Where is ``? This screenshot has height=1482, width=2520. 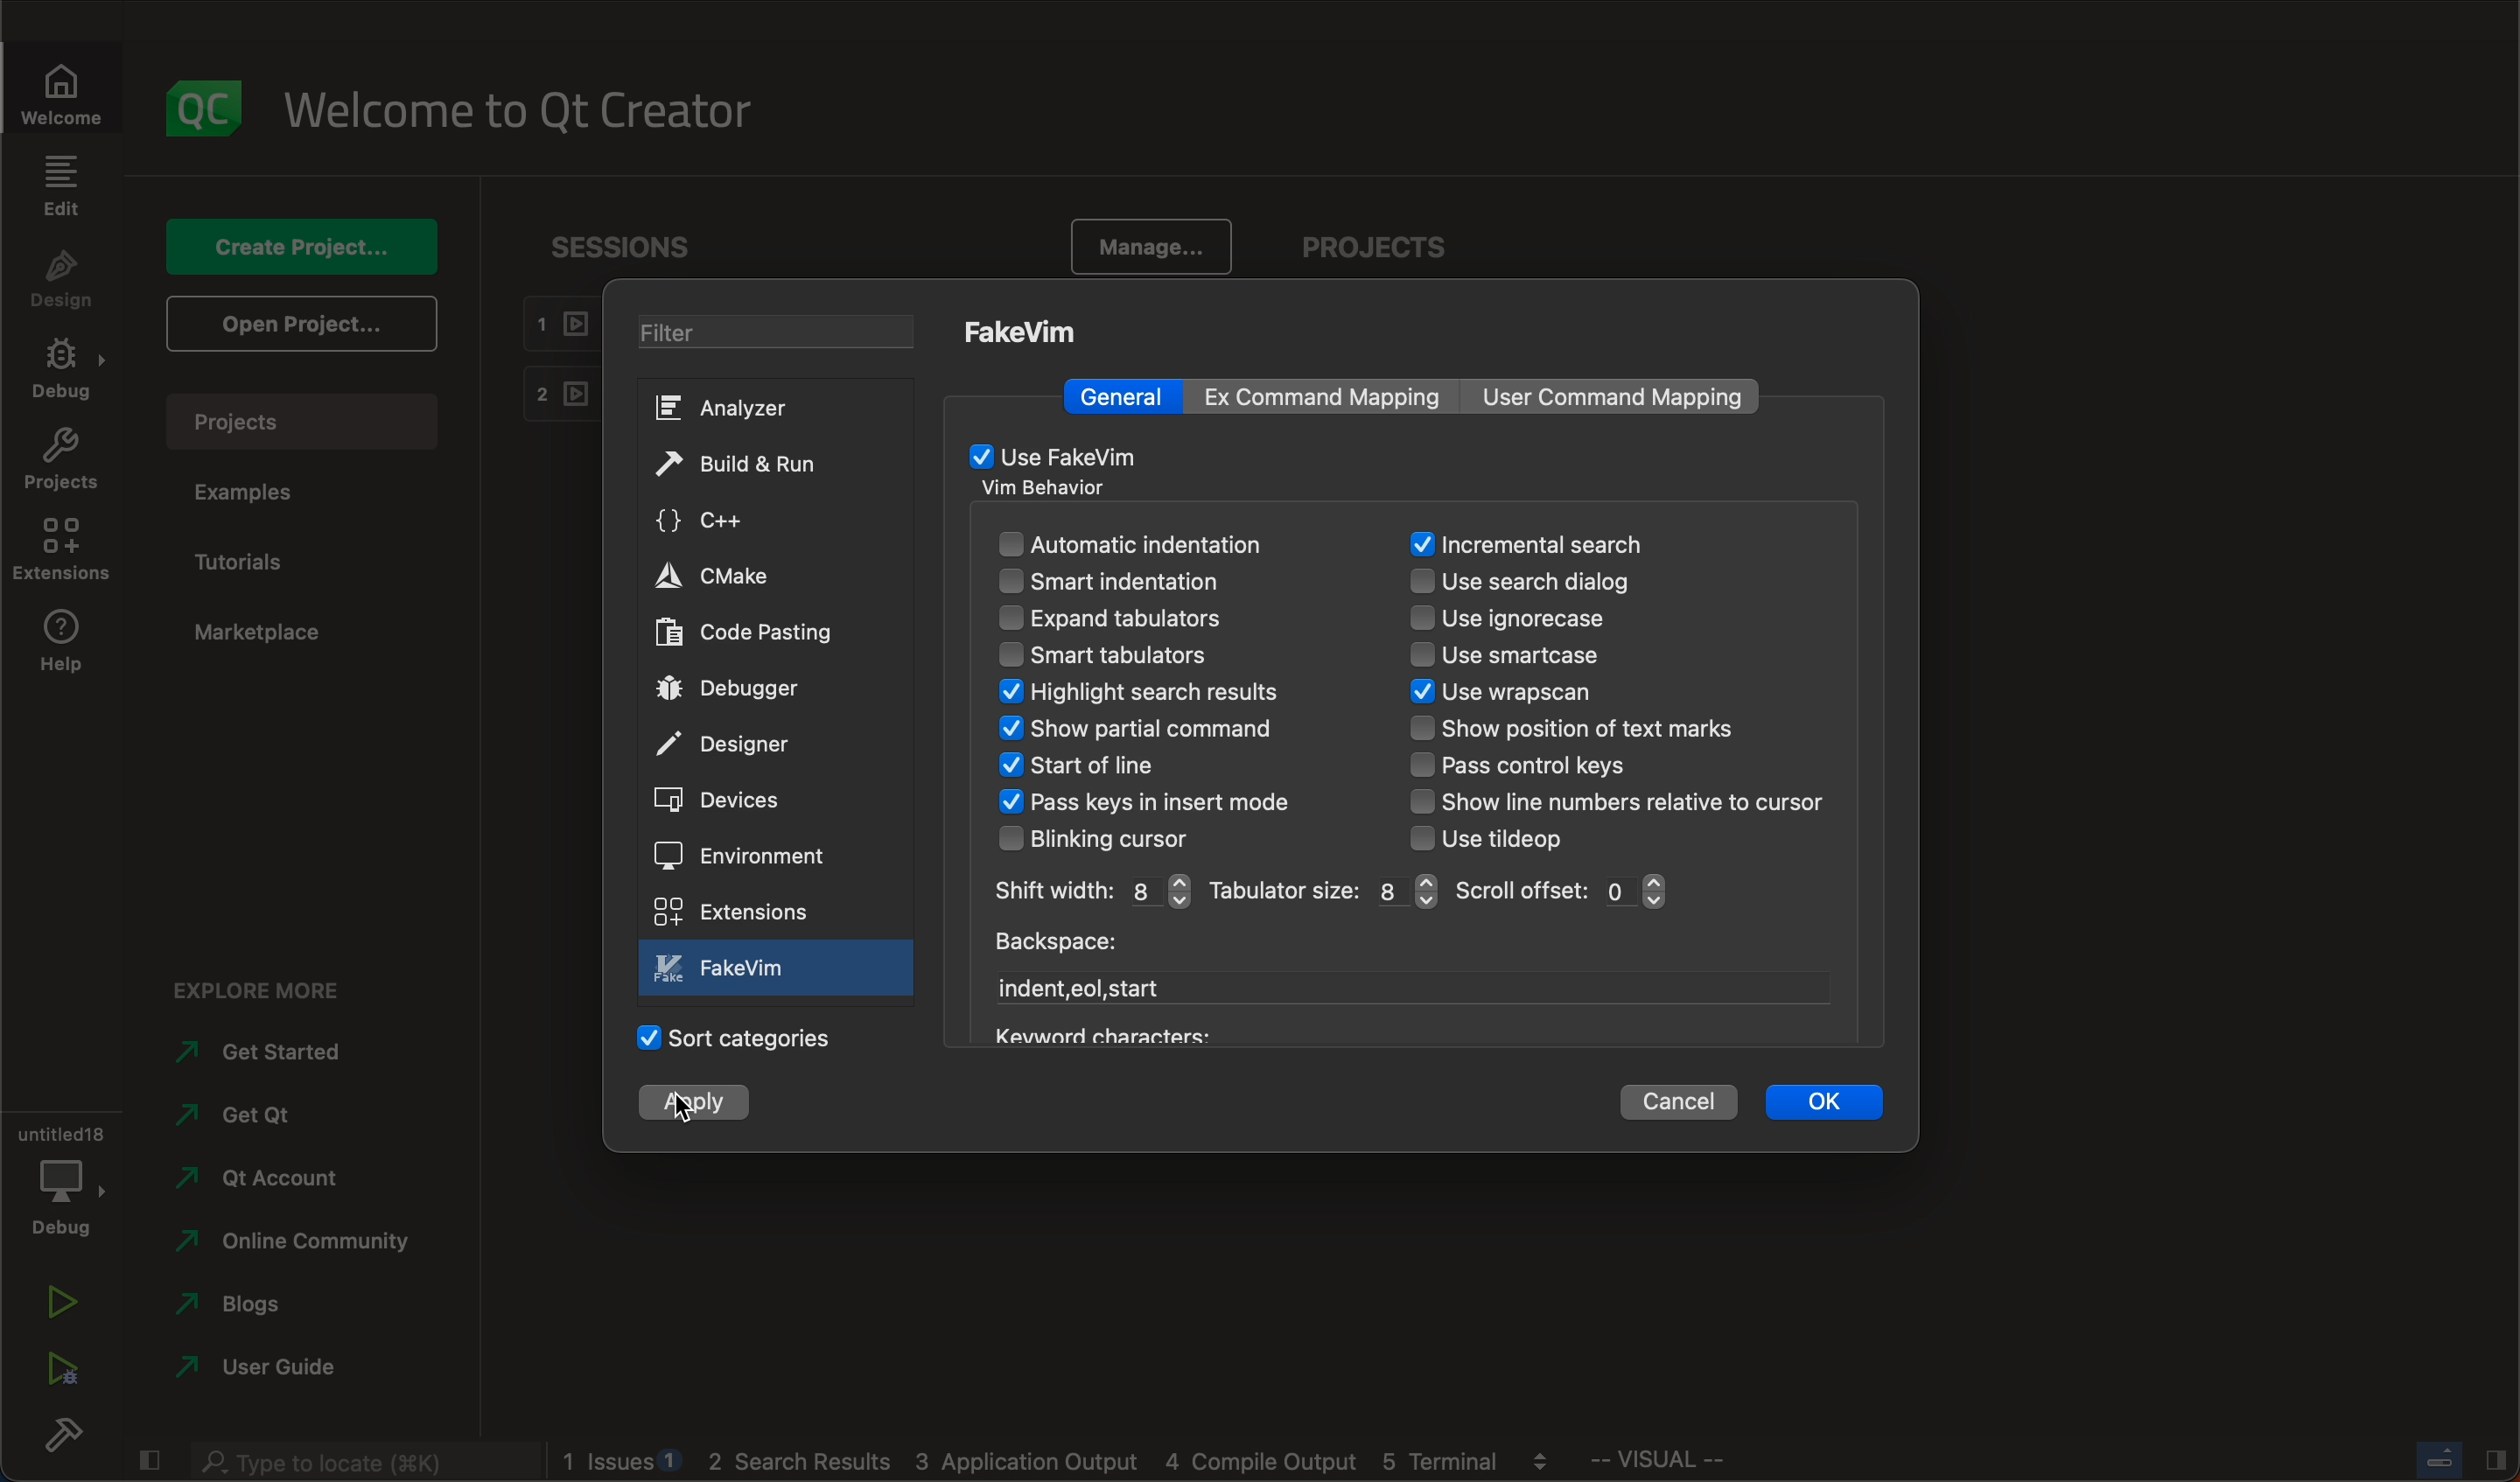
 is located at coordinates (1096, 1033).